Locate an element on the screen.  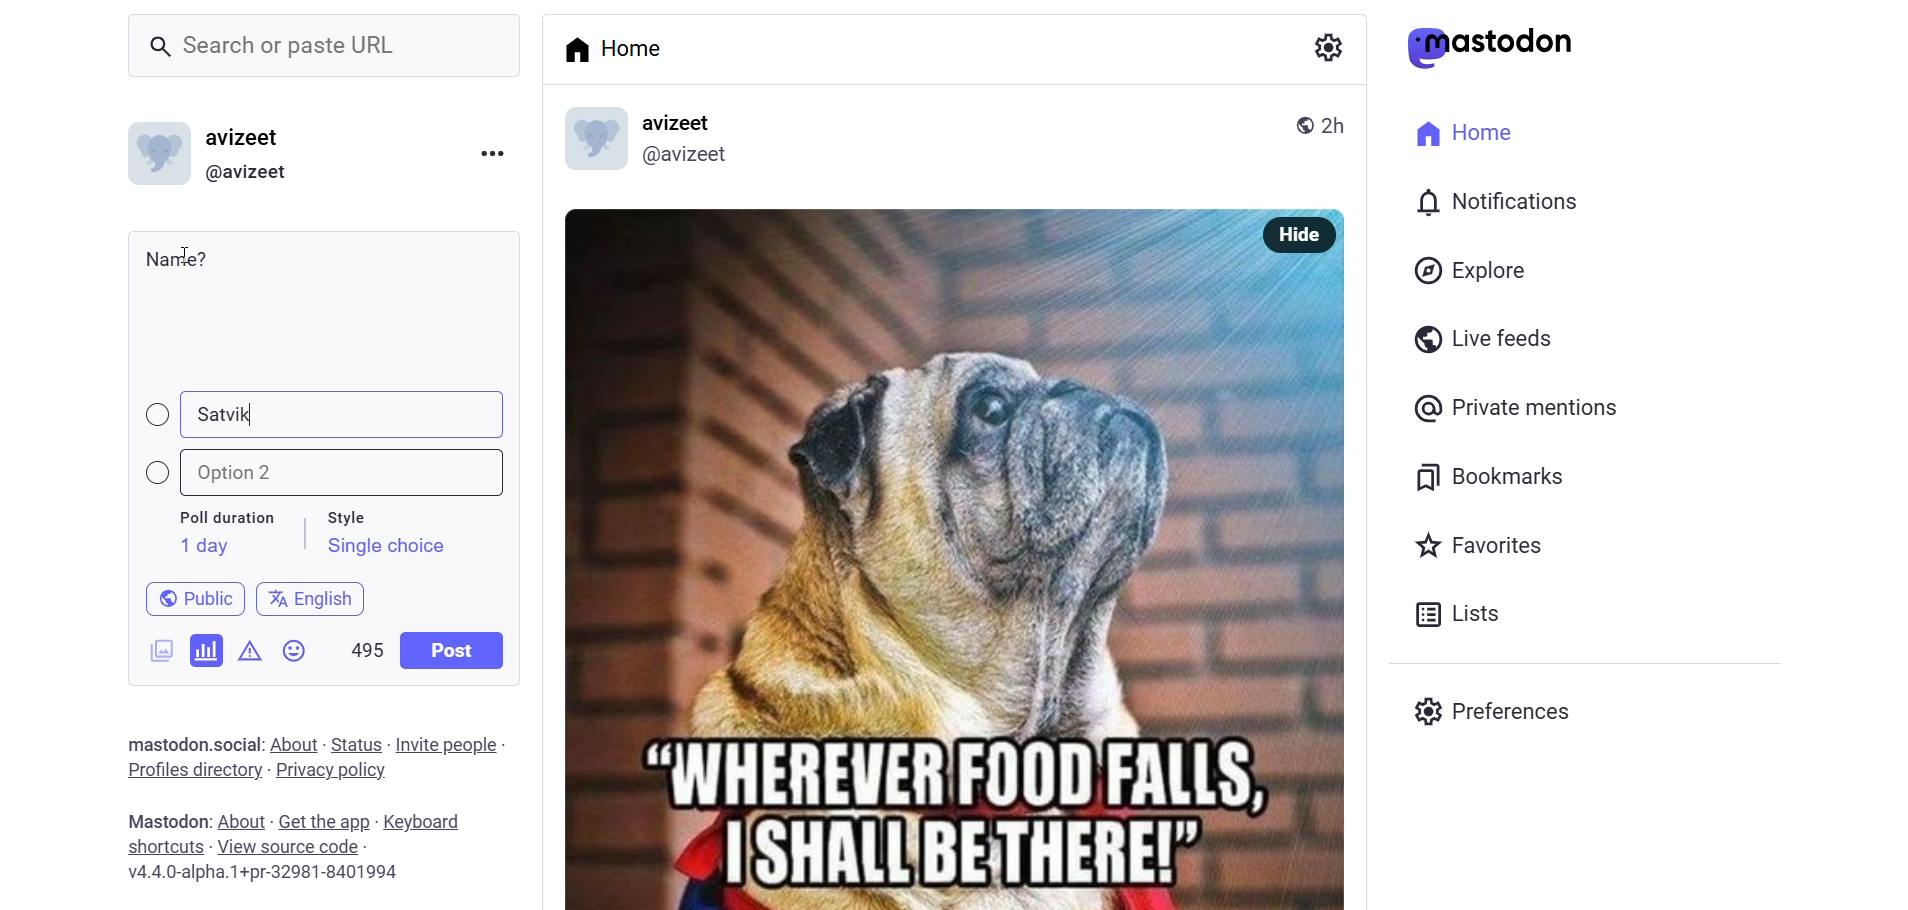
home is located at coordinates (620, 48).